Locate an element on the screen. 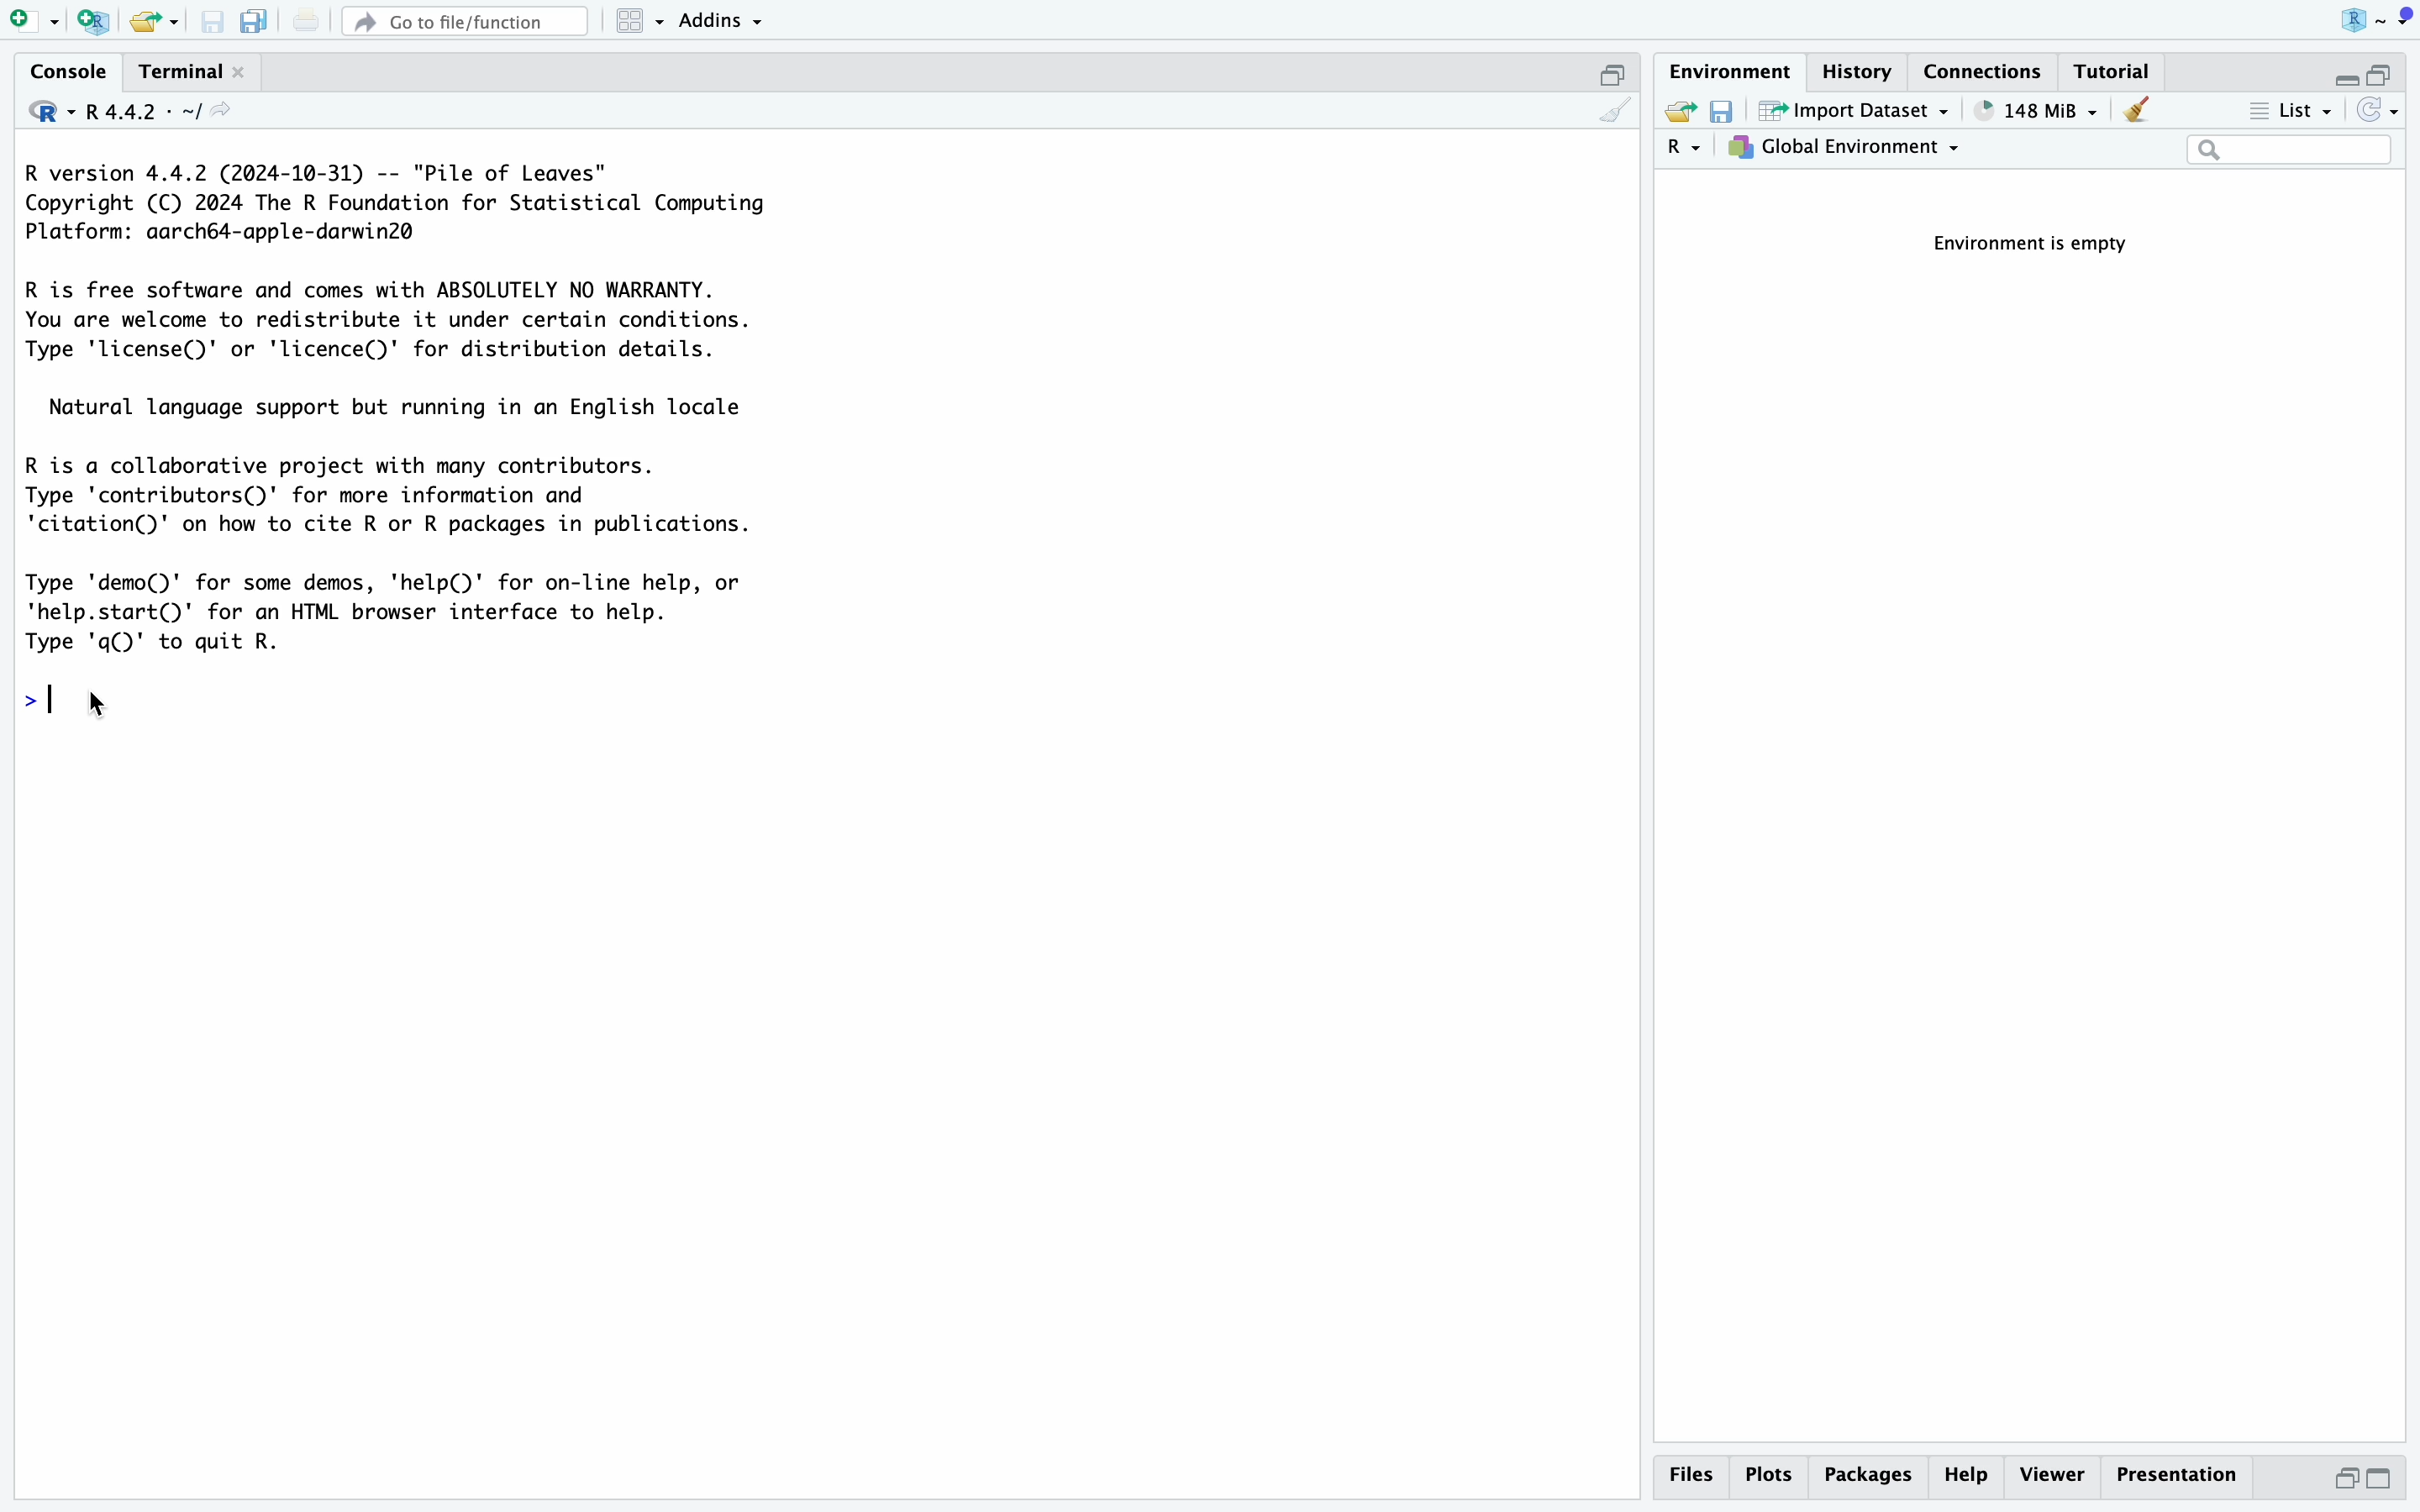  description of version of R  is located at coordinates (387, 202).